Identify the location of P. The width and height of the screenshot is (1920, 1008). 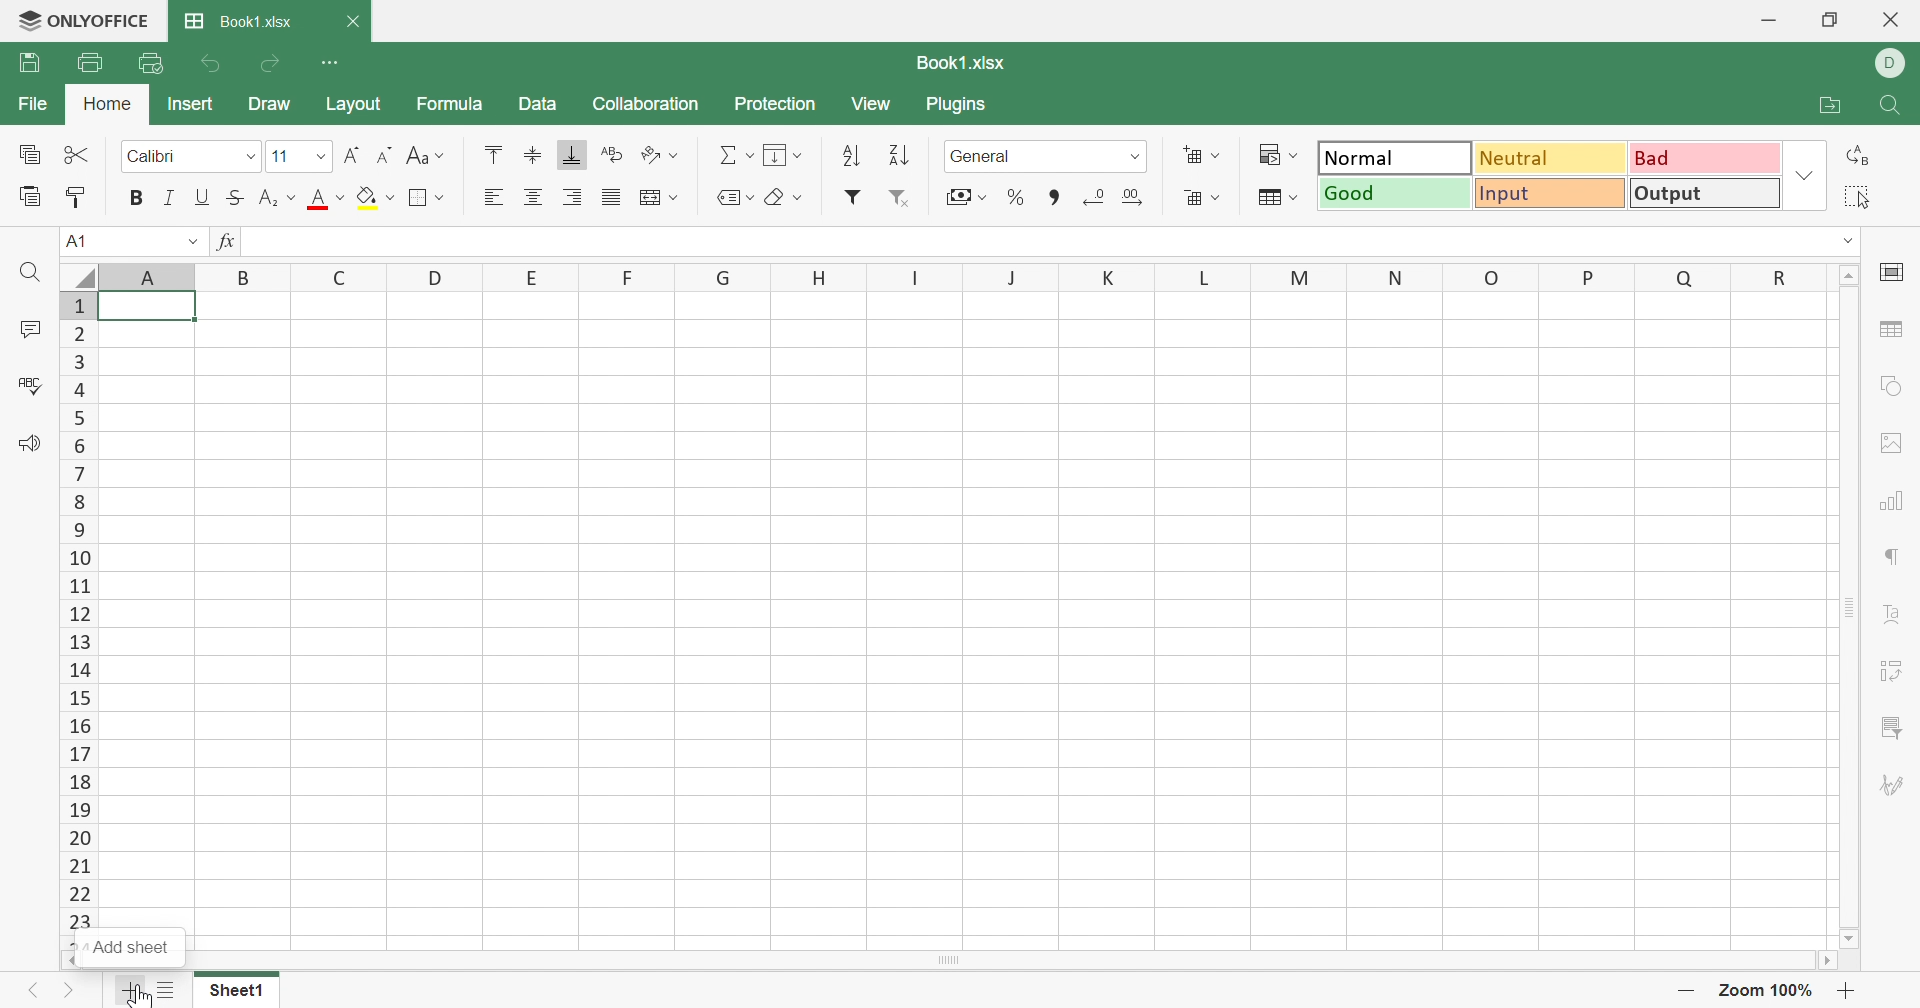
(1596, 276).